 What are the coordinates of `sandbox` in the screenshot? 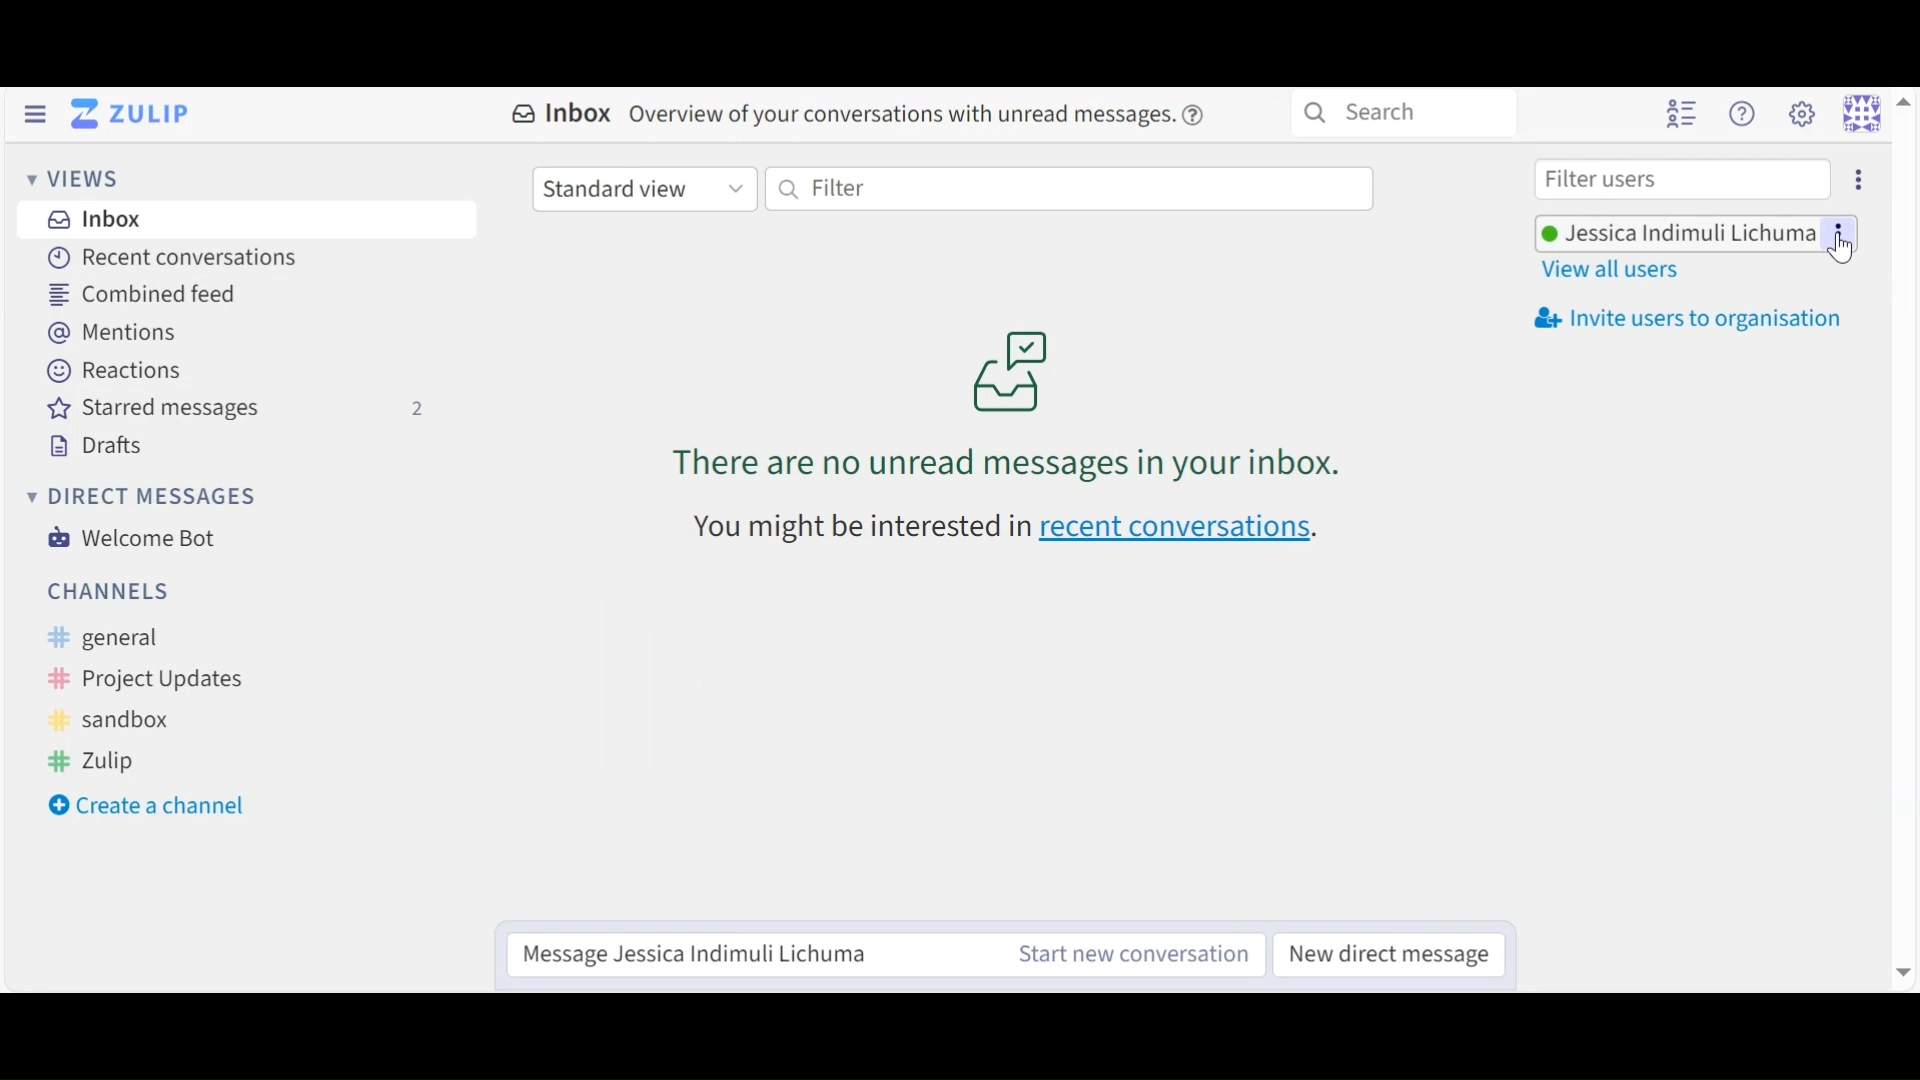 It's located at (115, 721).